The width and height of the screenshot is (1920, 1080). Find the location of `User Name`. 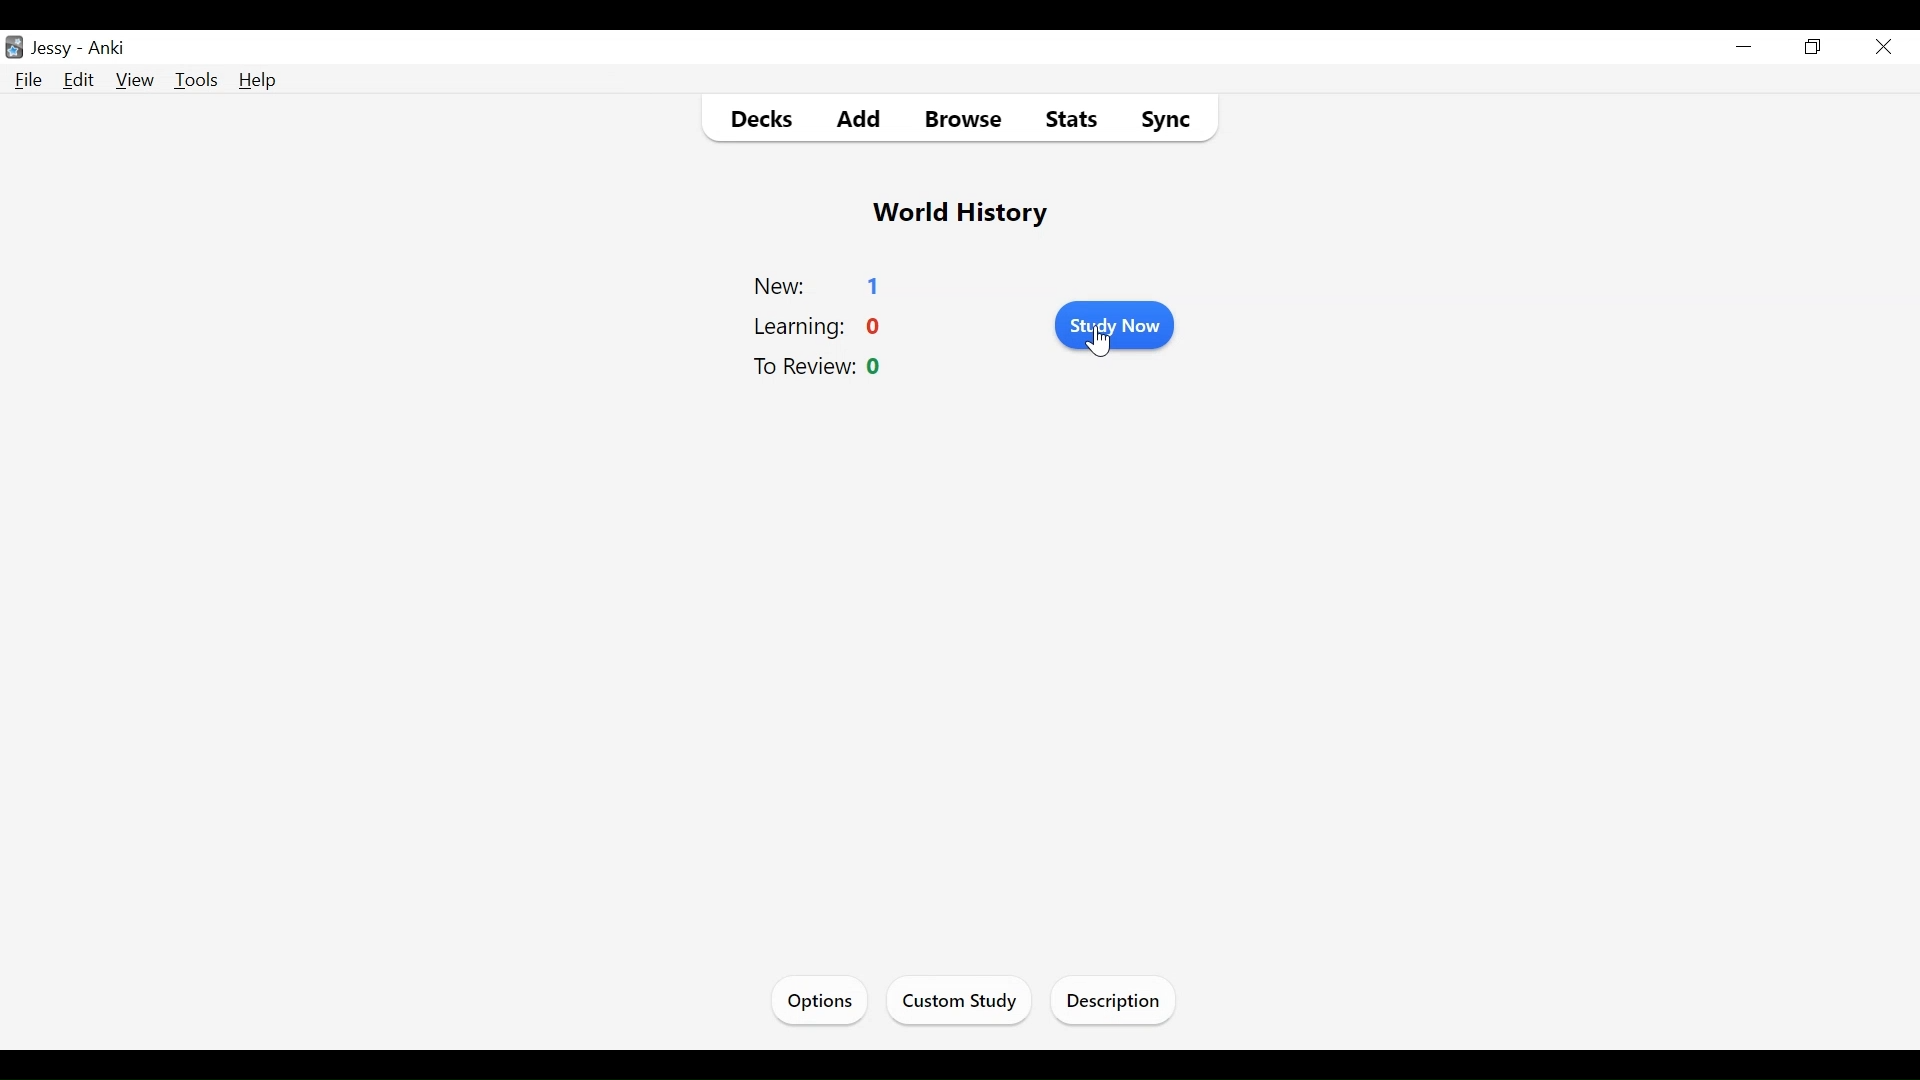

User Name is located at coordinates (51, 50).